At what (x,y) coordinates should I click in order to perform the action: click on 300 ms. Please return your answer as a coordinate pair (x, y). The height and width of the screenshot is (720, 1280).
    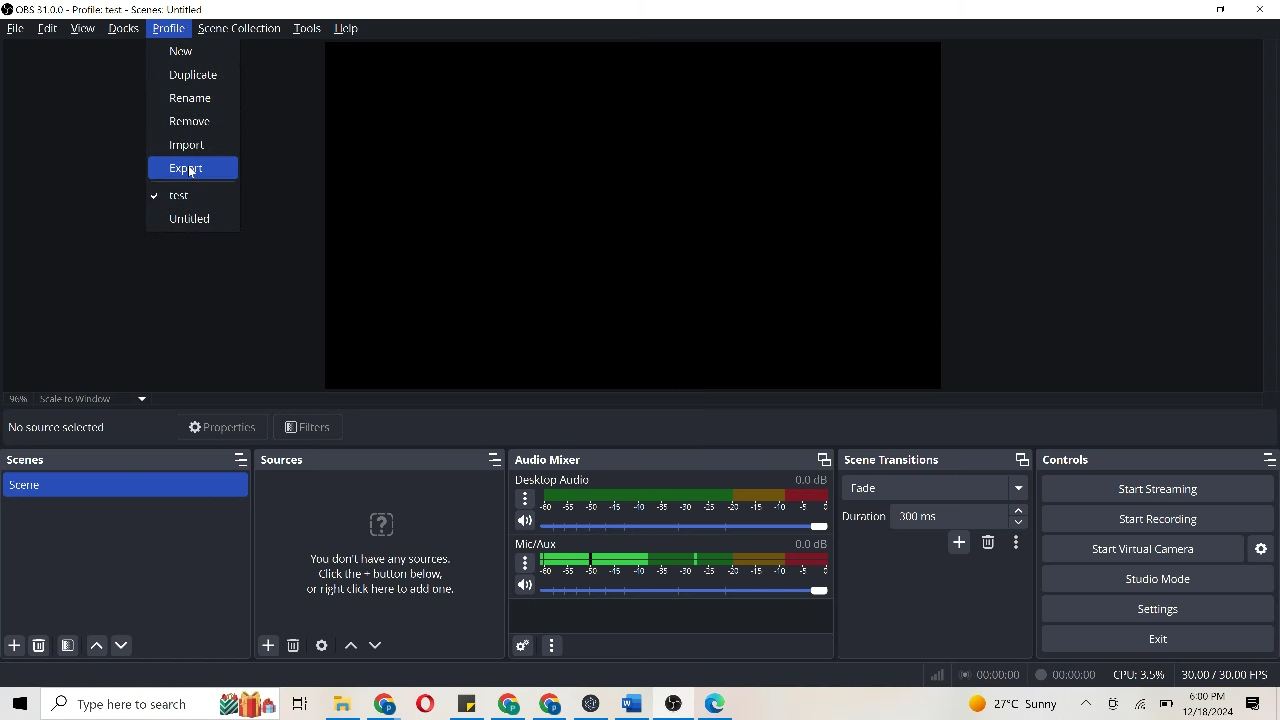
    Looking at the image, I should click on (964, 517).